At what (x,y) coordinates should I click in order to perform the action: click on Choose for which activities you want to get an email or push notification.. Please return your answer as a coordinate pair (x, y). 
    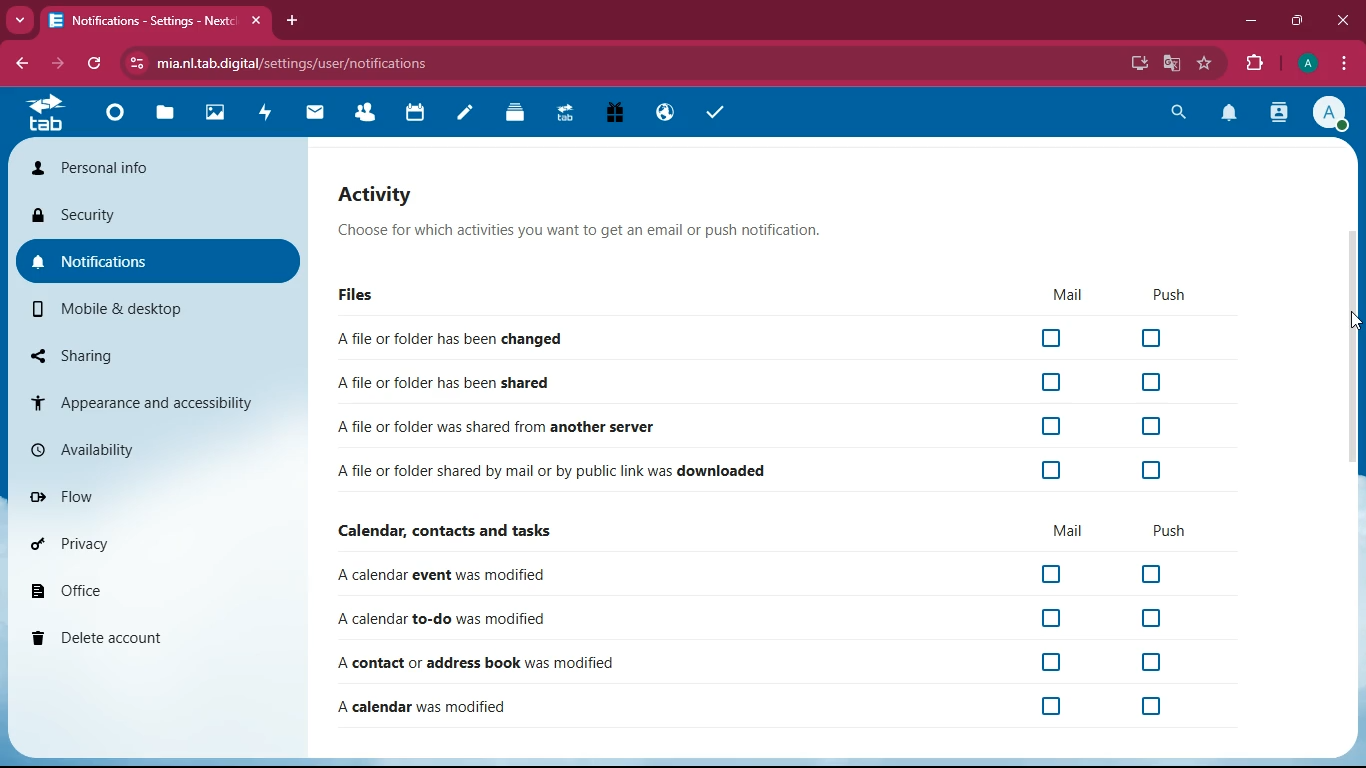
    Looking at the image, I should click on (616, 231).